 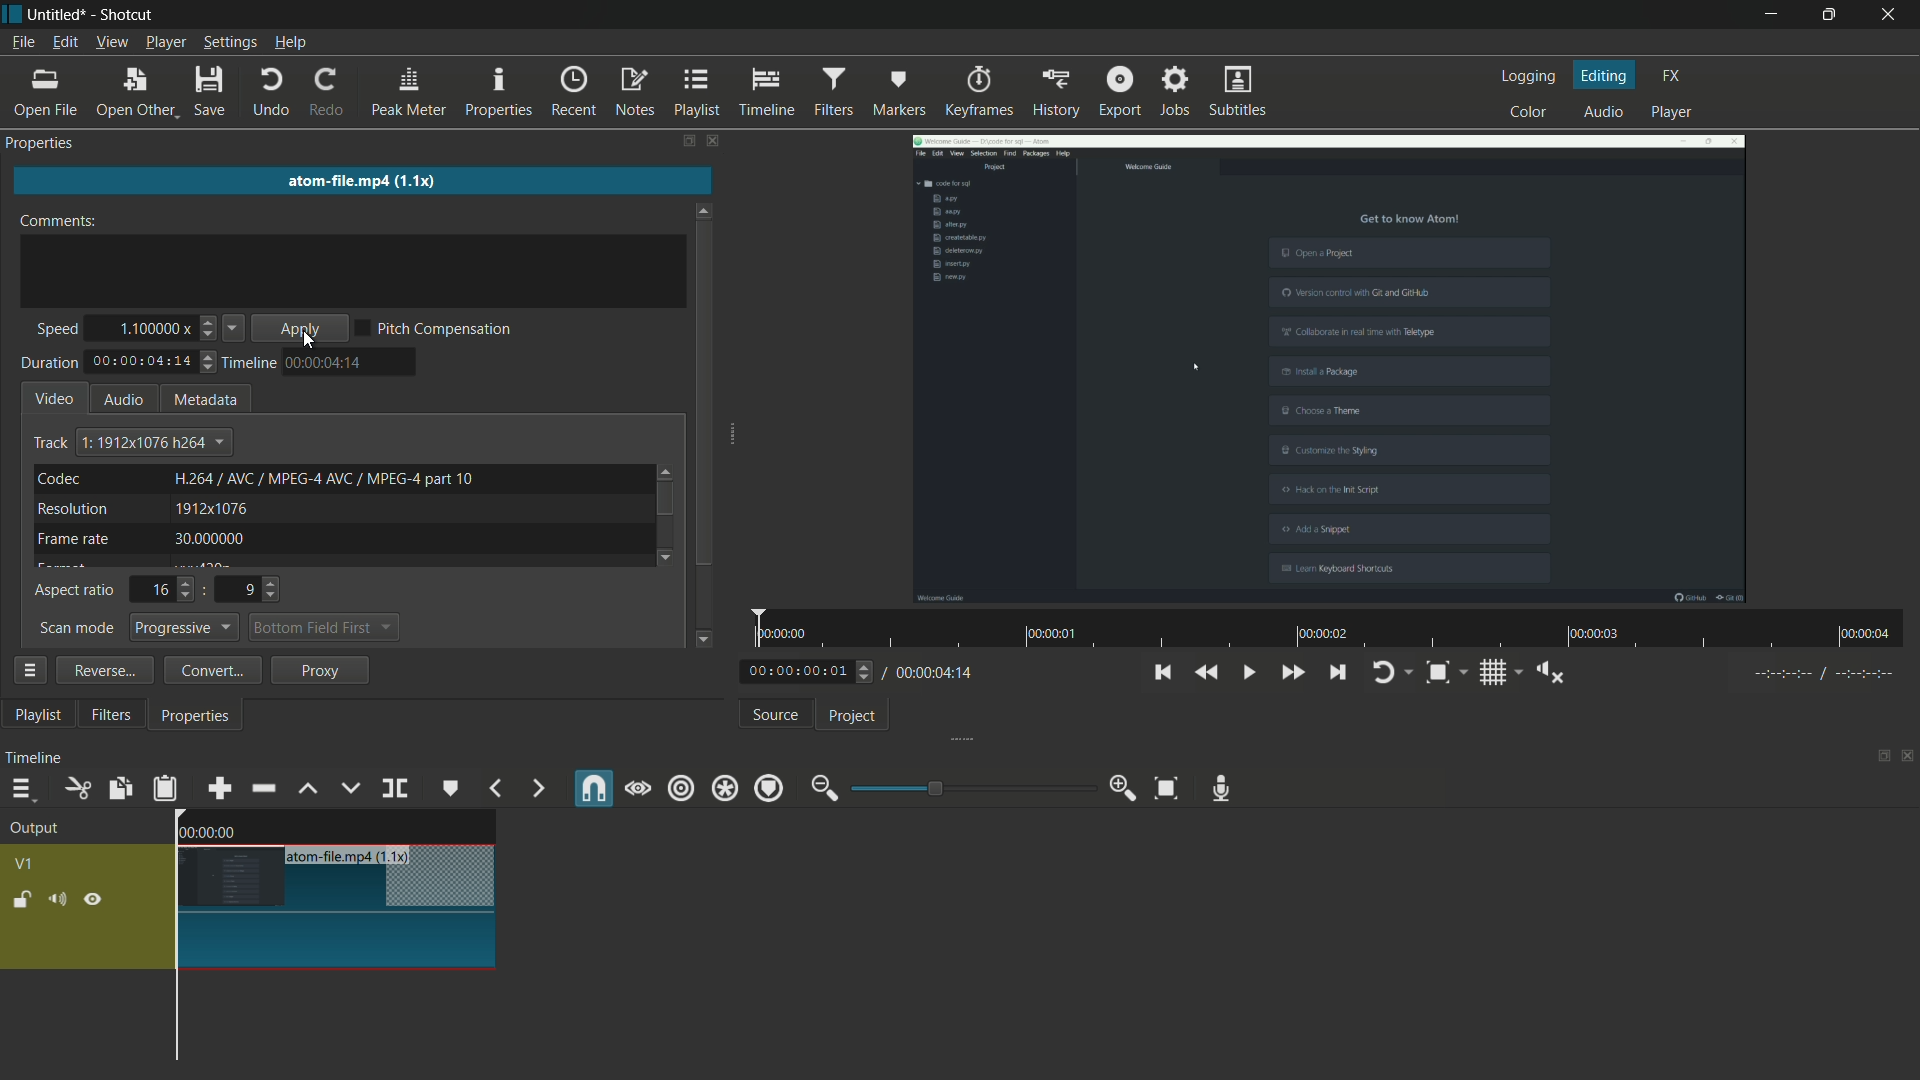 I want to click on keyframes, so click(x=979, y=90).